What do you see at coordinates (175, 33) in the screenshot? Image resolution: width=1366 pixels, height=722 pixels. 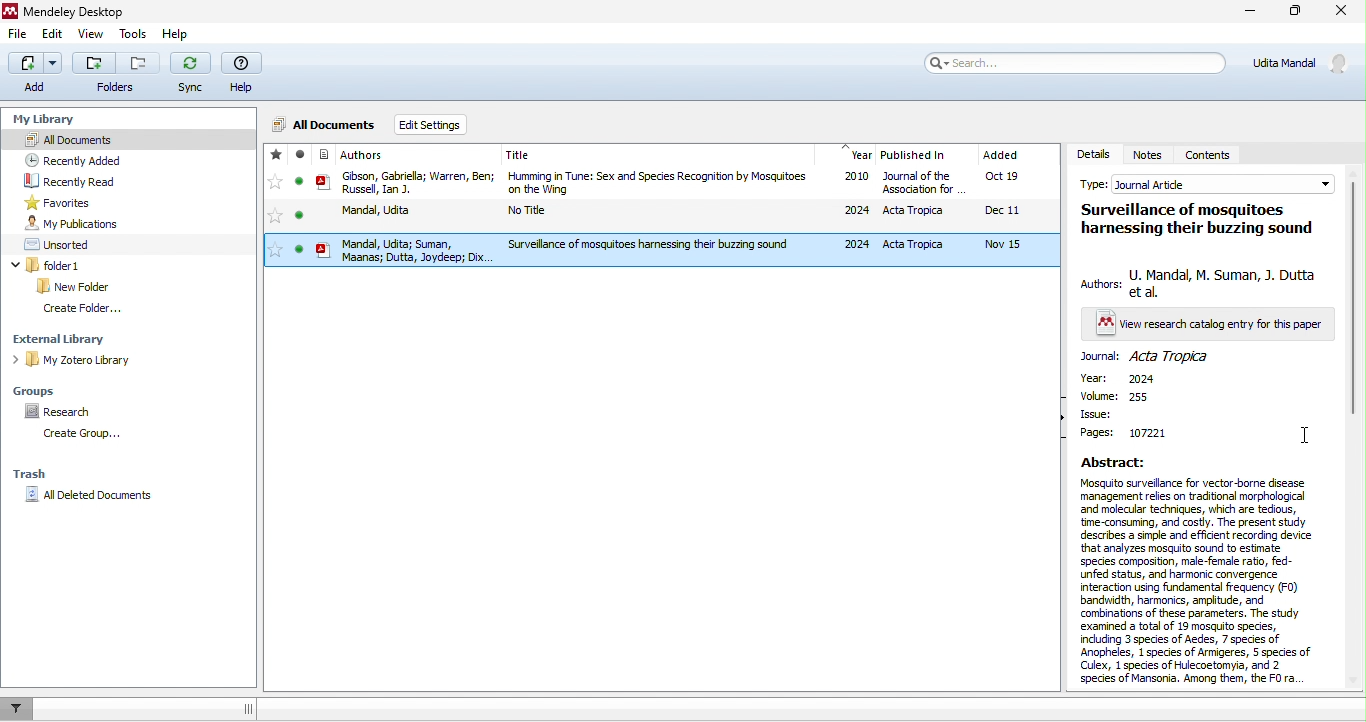 I see `help` at bounding box center [175, 33].